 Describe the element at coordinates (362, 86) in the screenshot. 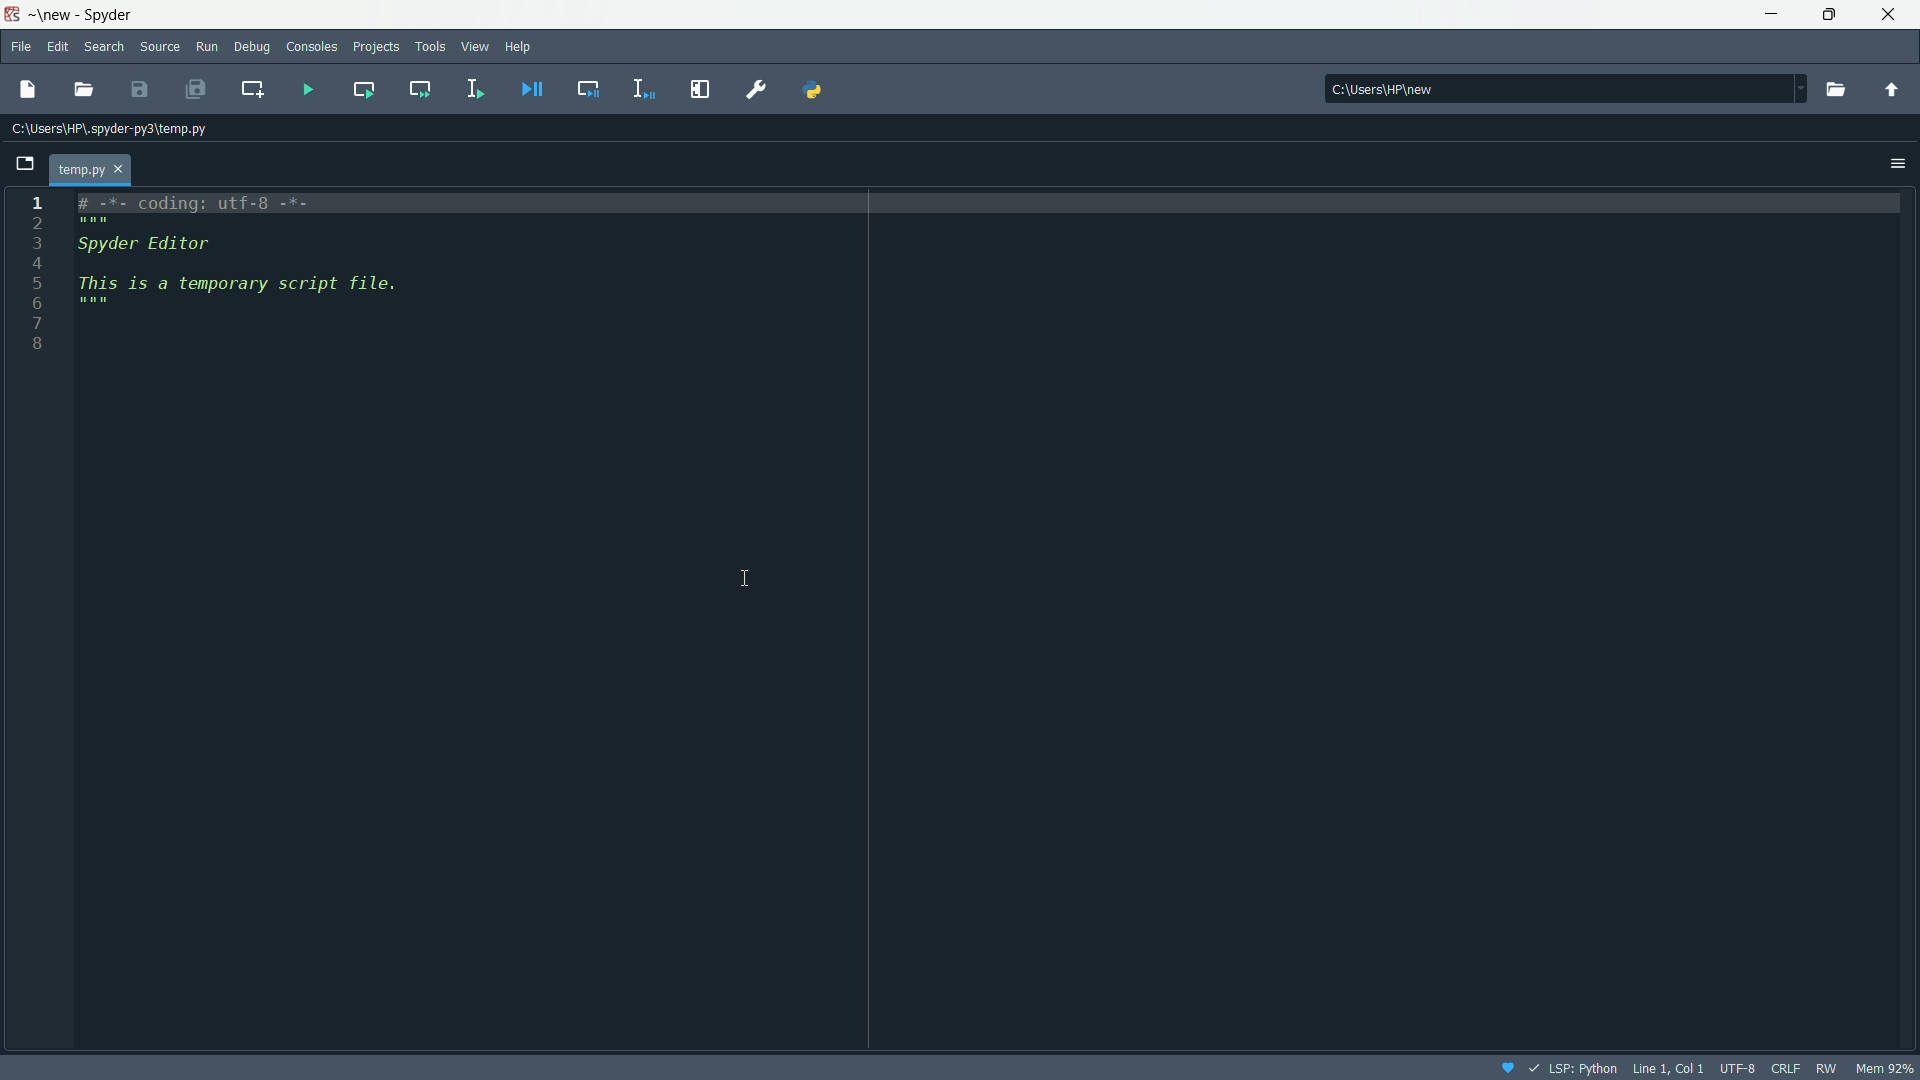

I see `Run current cell (Ctrl + Return)` at that location.